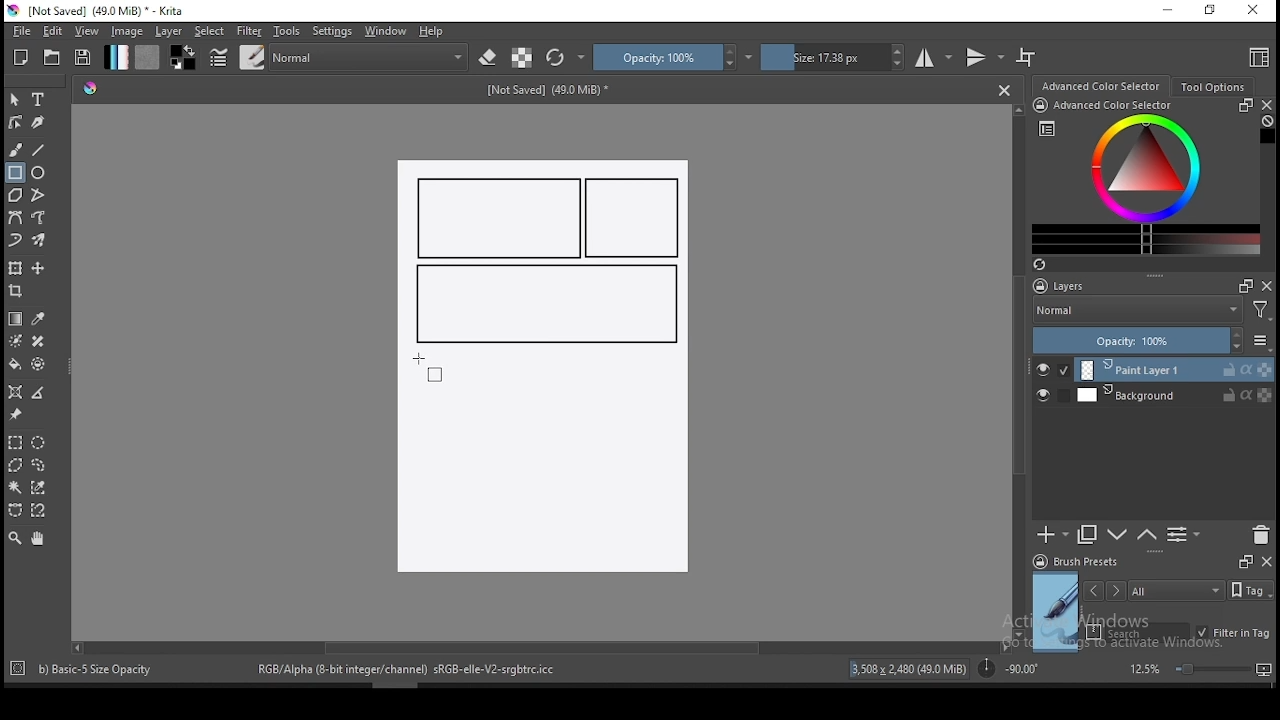 This screenshot has width=1280, height=720. What do you see at coordinates (1261, 313) in the screenshot?
I see `Filter` at bounding box center [1261, 313].